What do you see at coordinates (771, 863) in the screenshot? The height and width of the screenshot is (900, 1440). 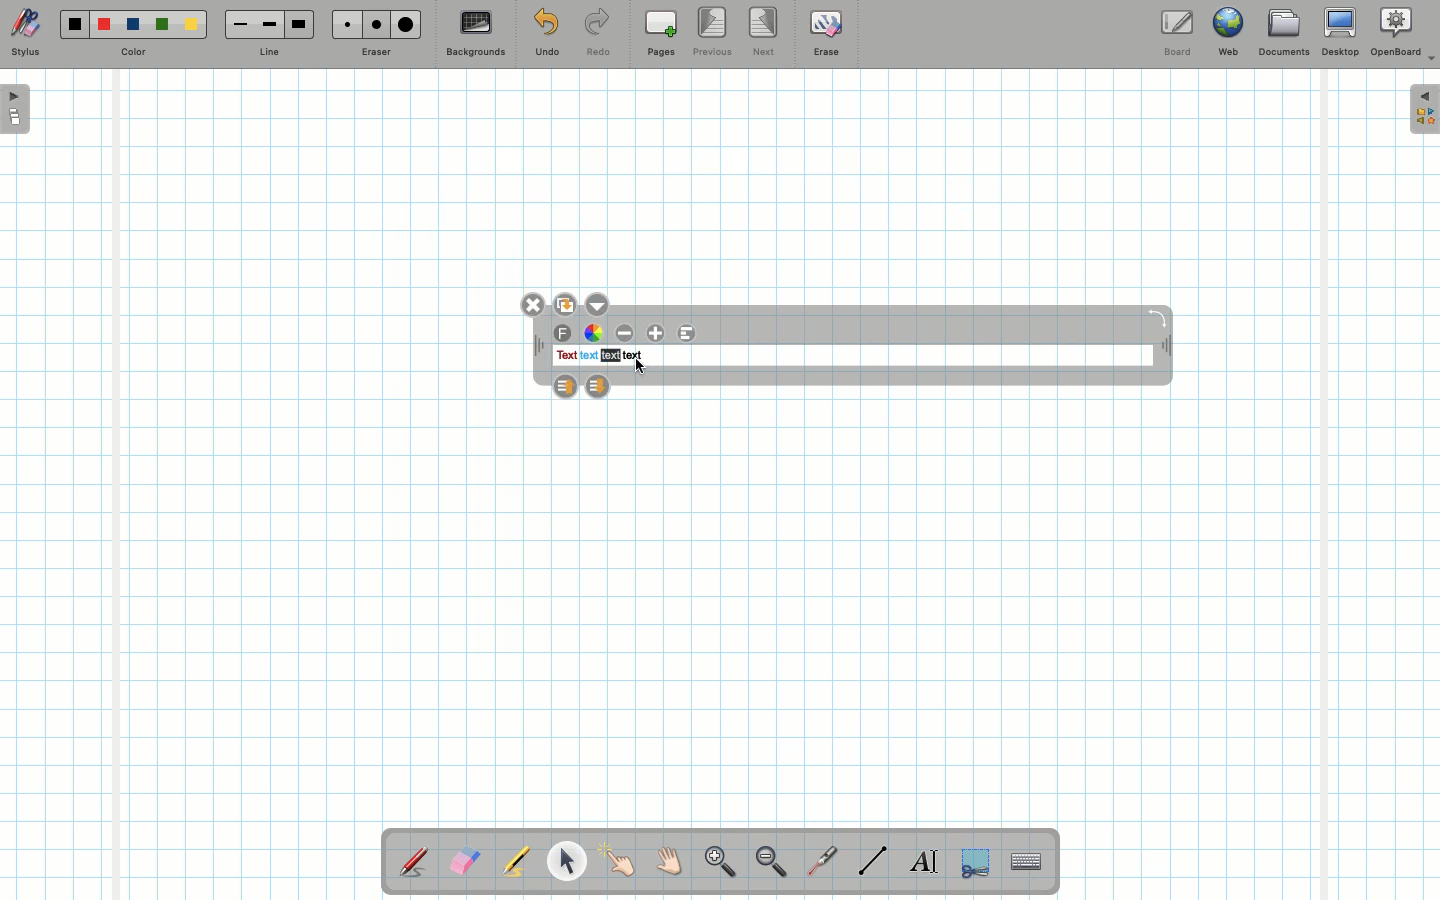 I see `Zoom out` at bounding box center [771, 863].